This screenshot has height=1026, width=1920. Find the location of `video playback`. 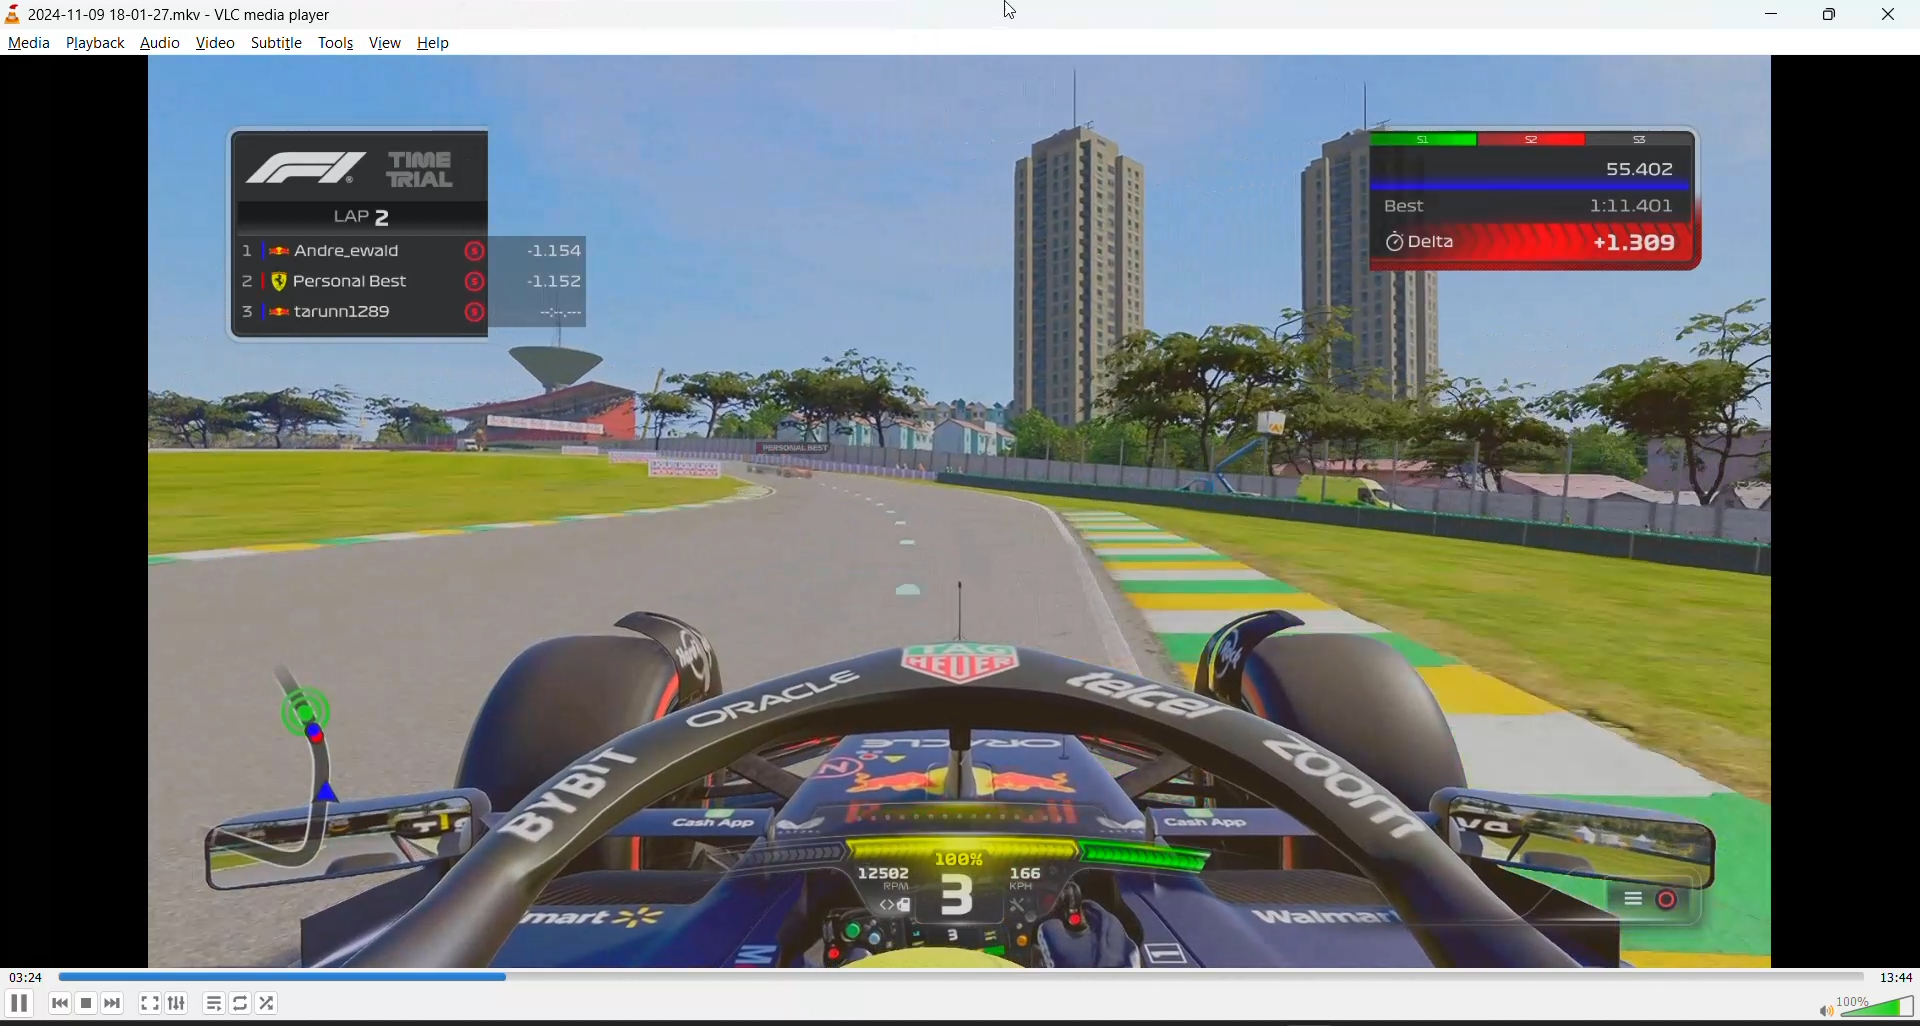

video playback is located at coordinates (960, 510).